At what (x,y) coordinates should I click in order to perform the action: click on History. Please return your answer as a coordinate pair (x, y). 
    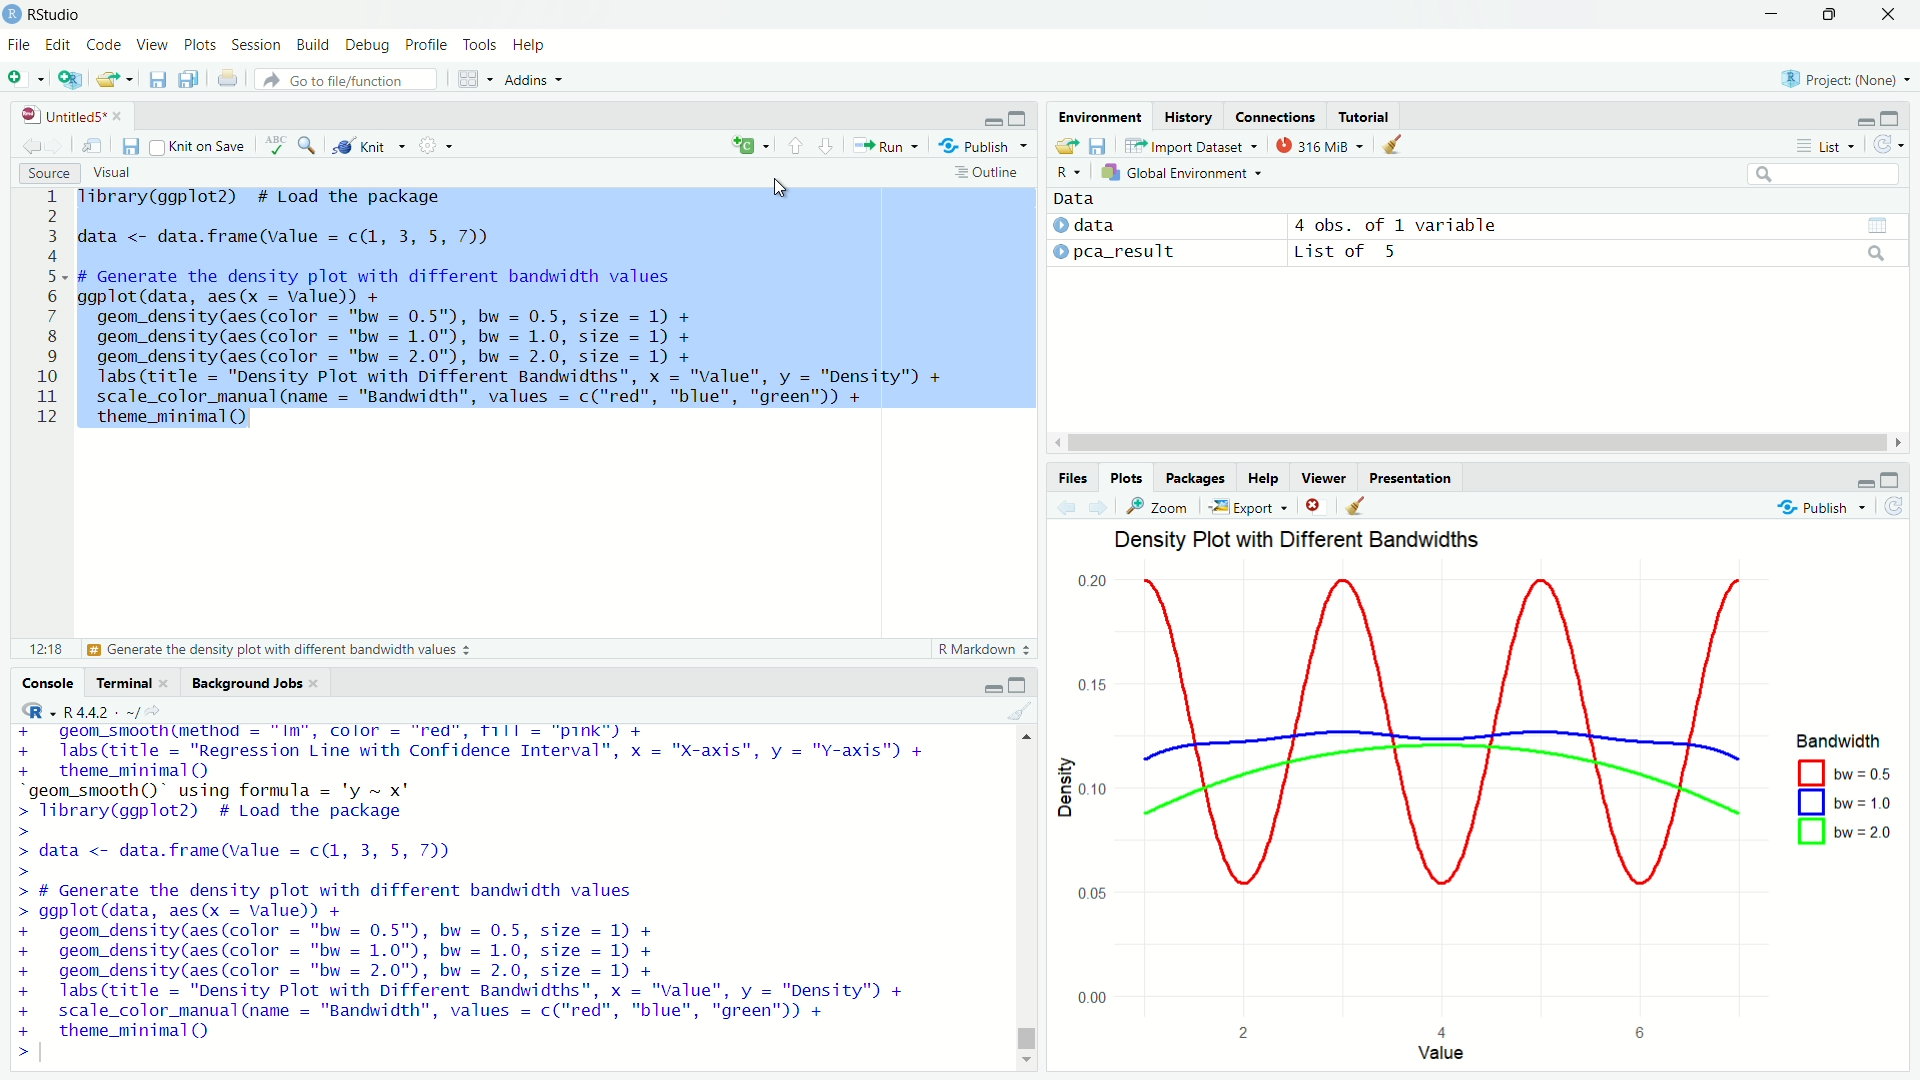
    Looking at the image, I should click on (1188, 115).